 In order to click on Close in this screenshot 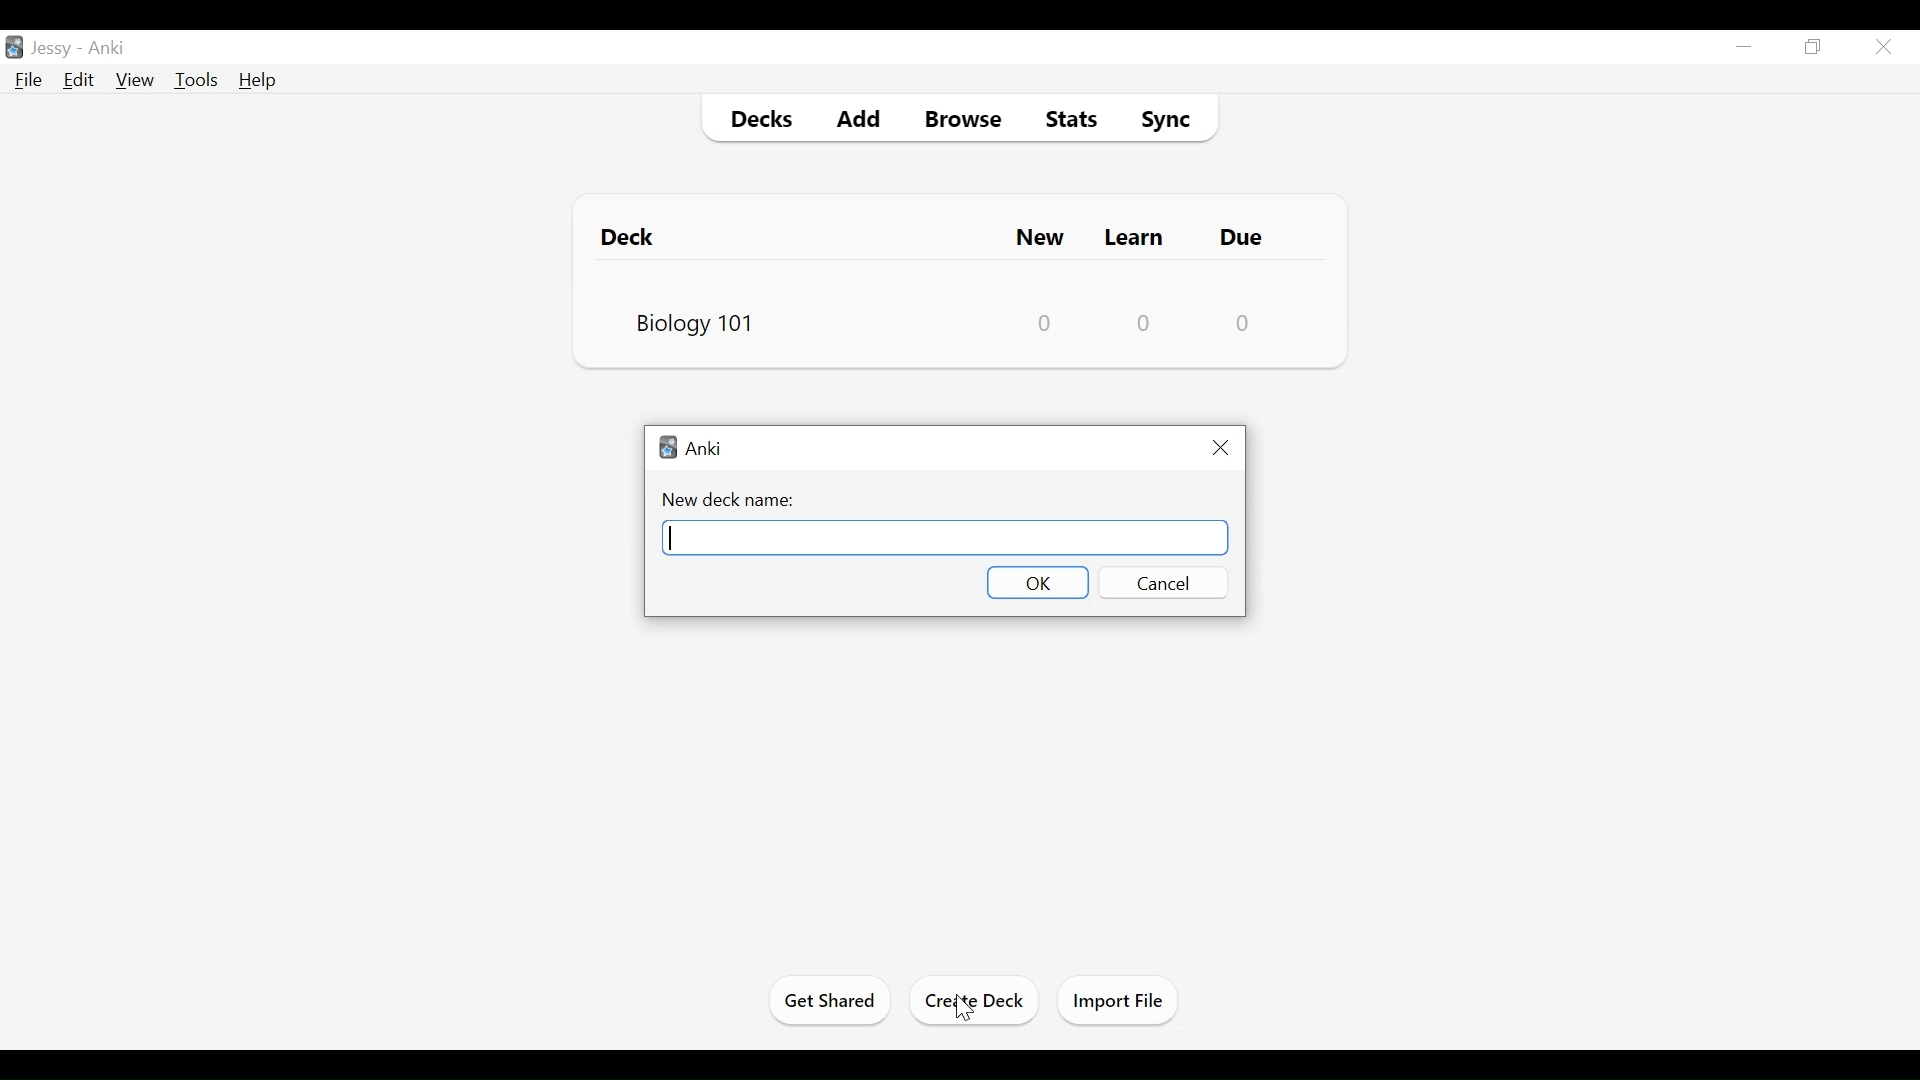, I will do `click(1883, 47)`.